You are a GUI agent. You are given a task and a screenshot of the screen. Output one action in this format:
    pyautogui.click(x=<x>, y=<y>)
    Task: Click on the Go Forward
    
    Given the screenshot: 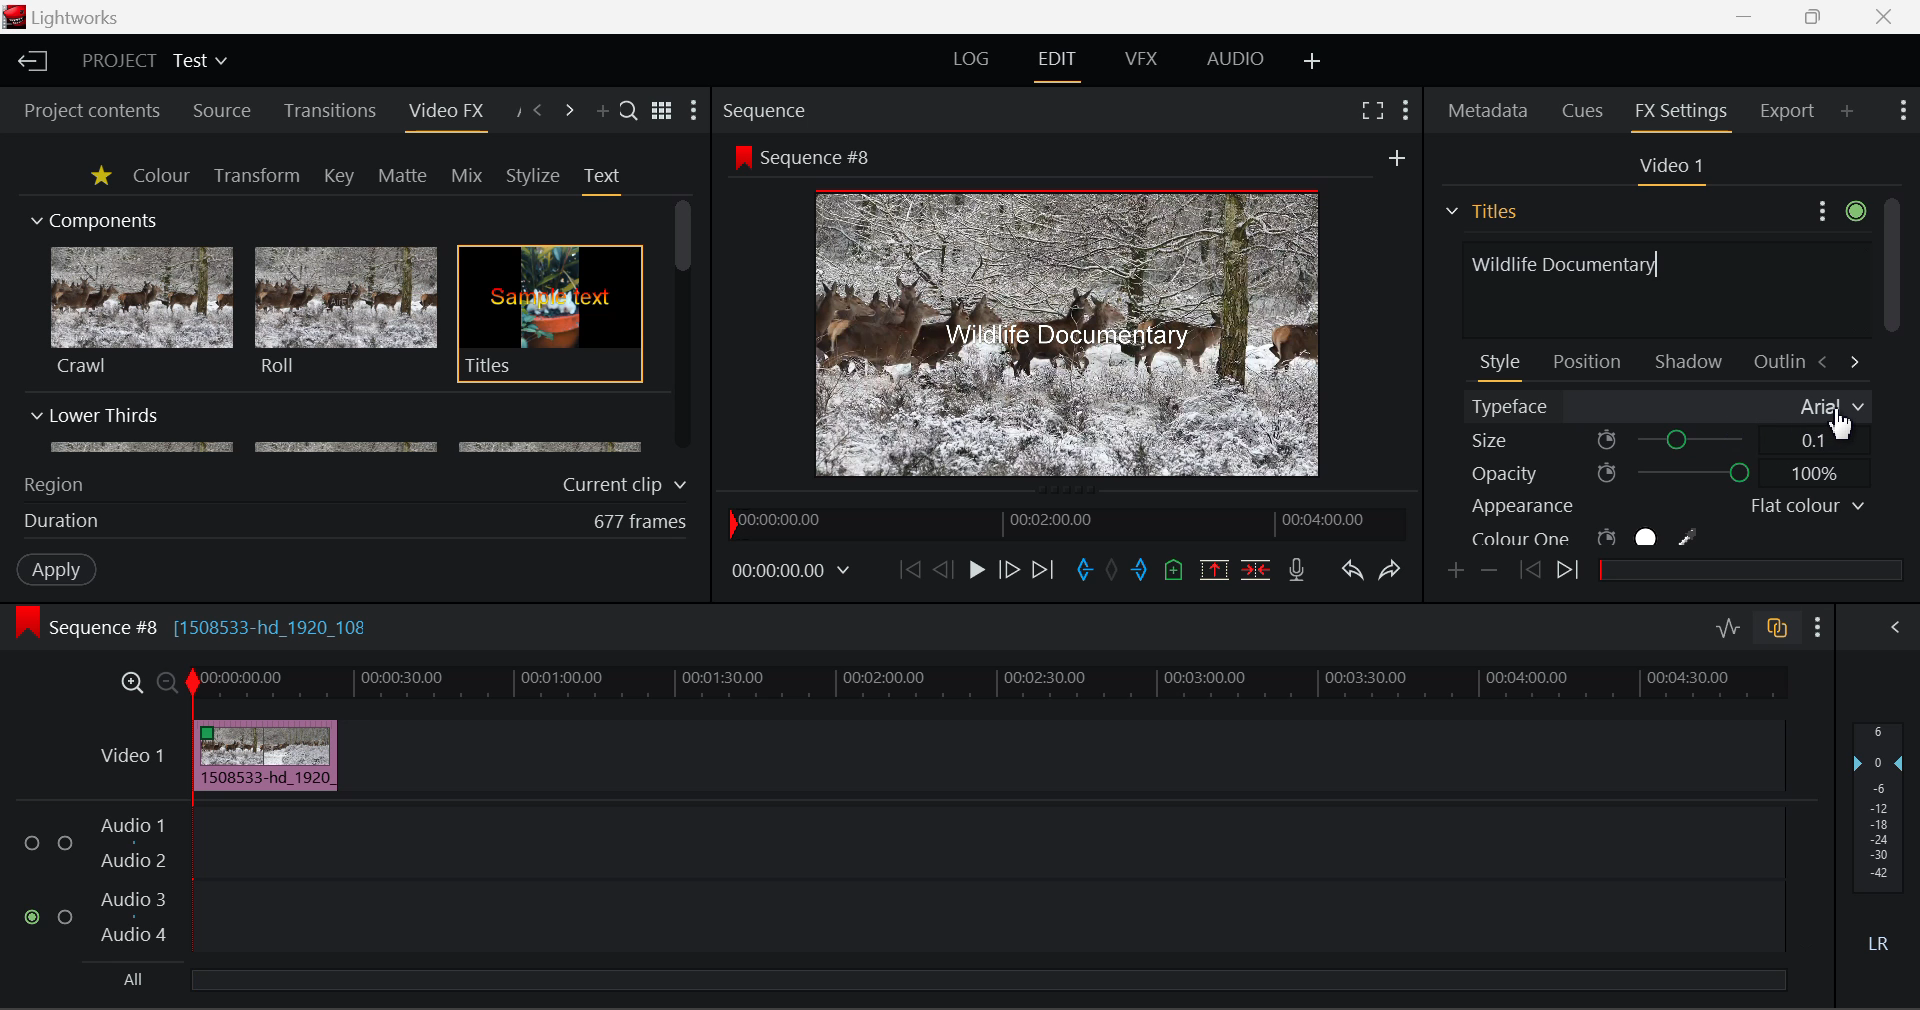 What is the action you would take?
    pyautogui.click(x=1008, y=571)
    